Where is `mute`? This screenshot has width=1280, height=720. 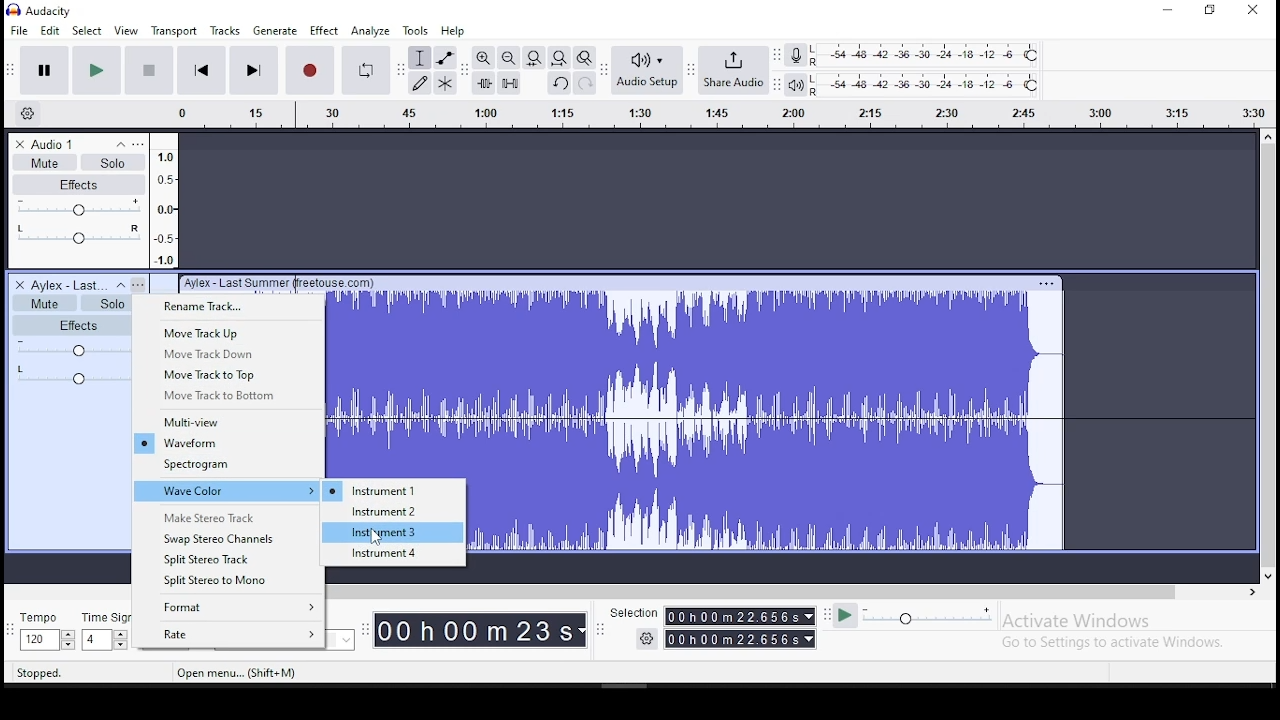
mute is located at coordinates (43, 302).